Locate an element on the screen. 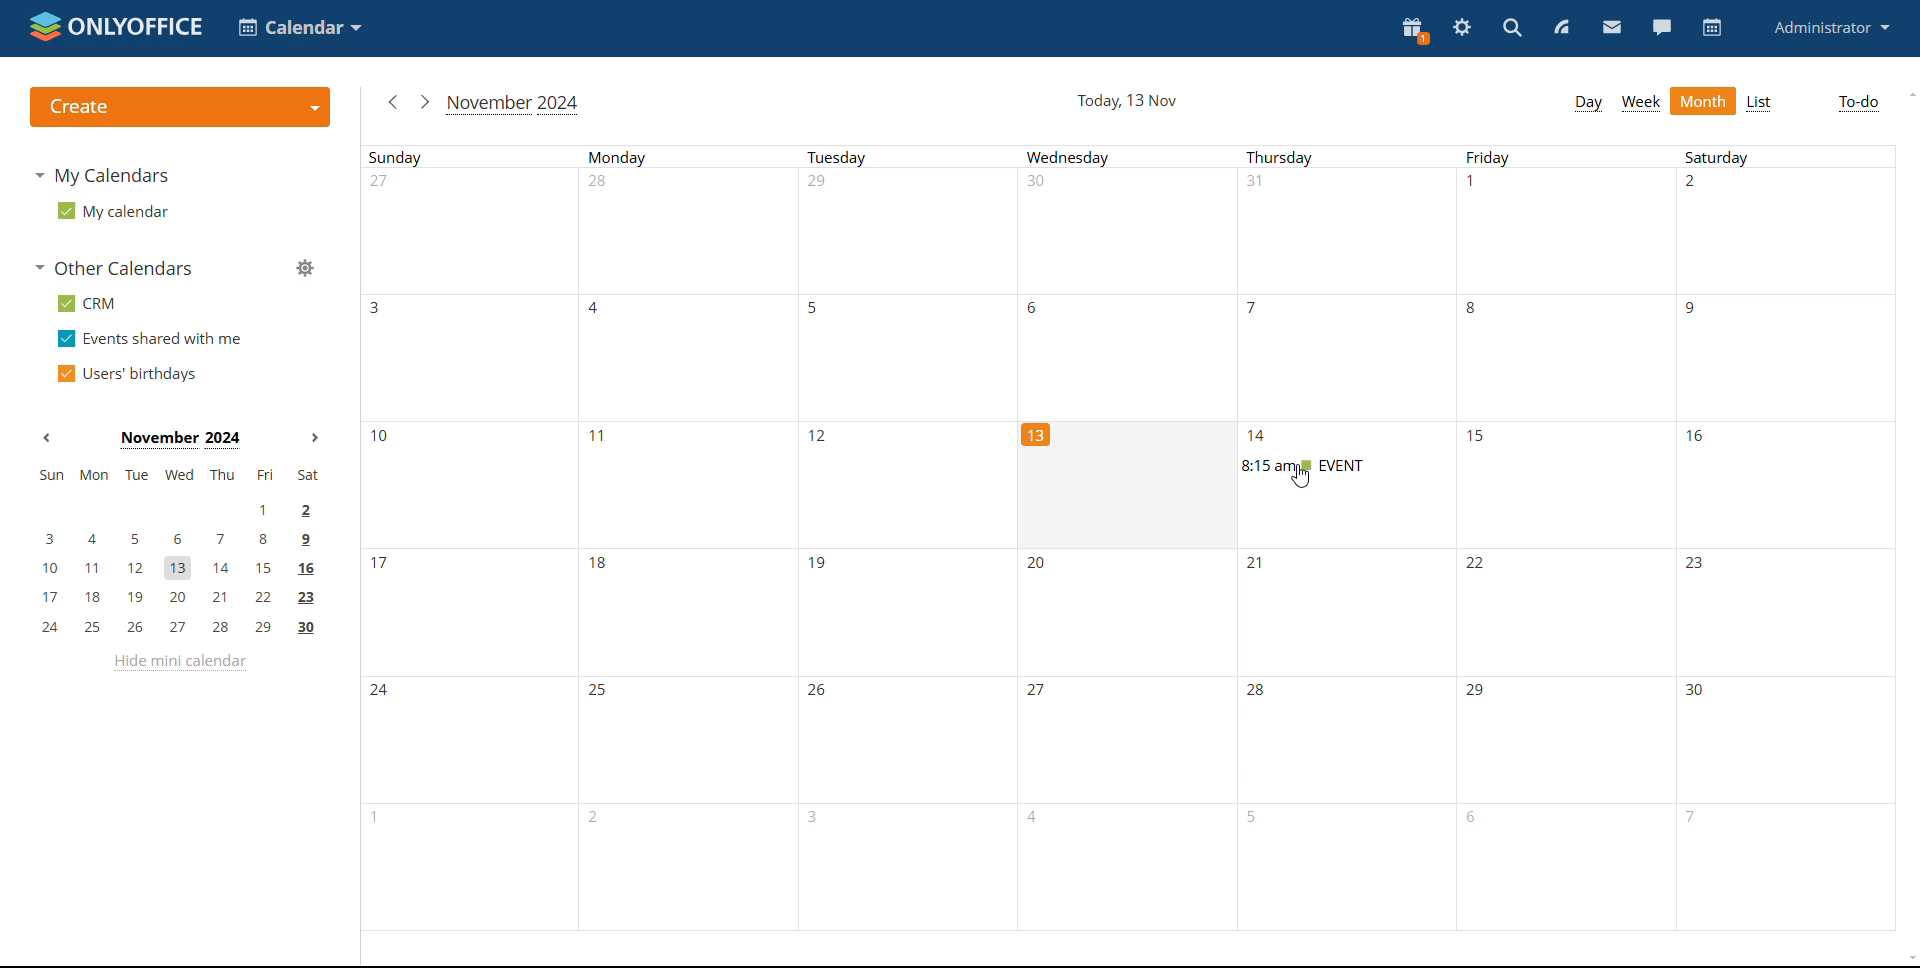 This screenshot has height=968, width=1920. hide mini calendar is located at coordinates (177, 662).